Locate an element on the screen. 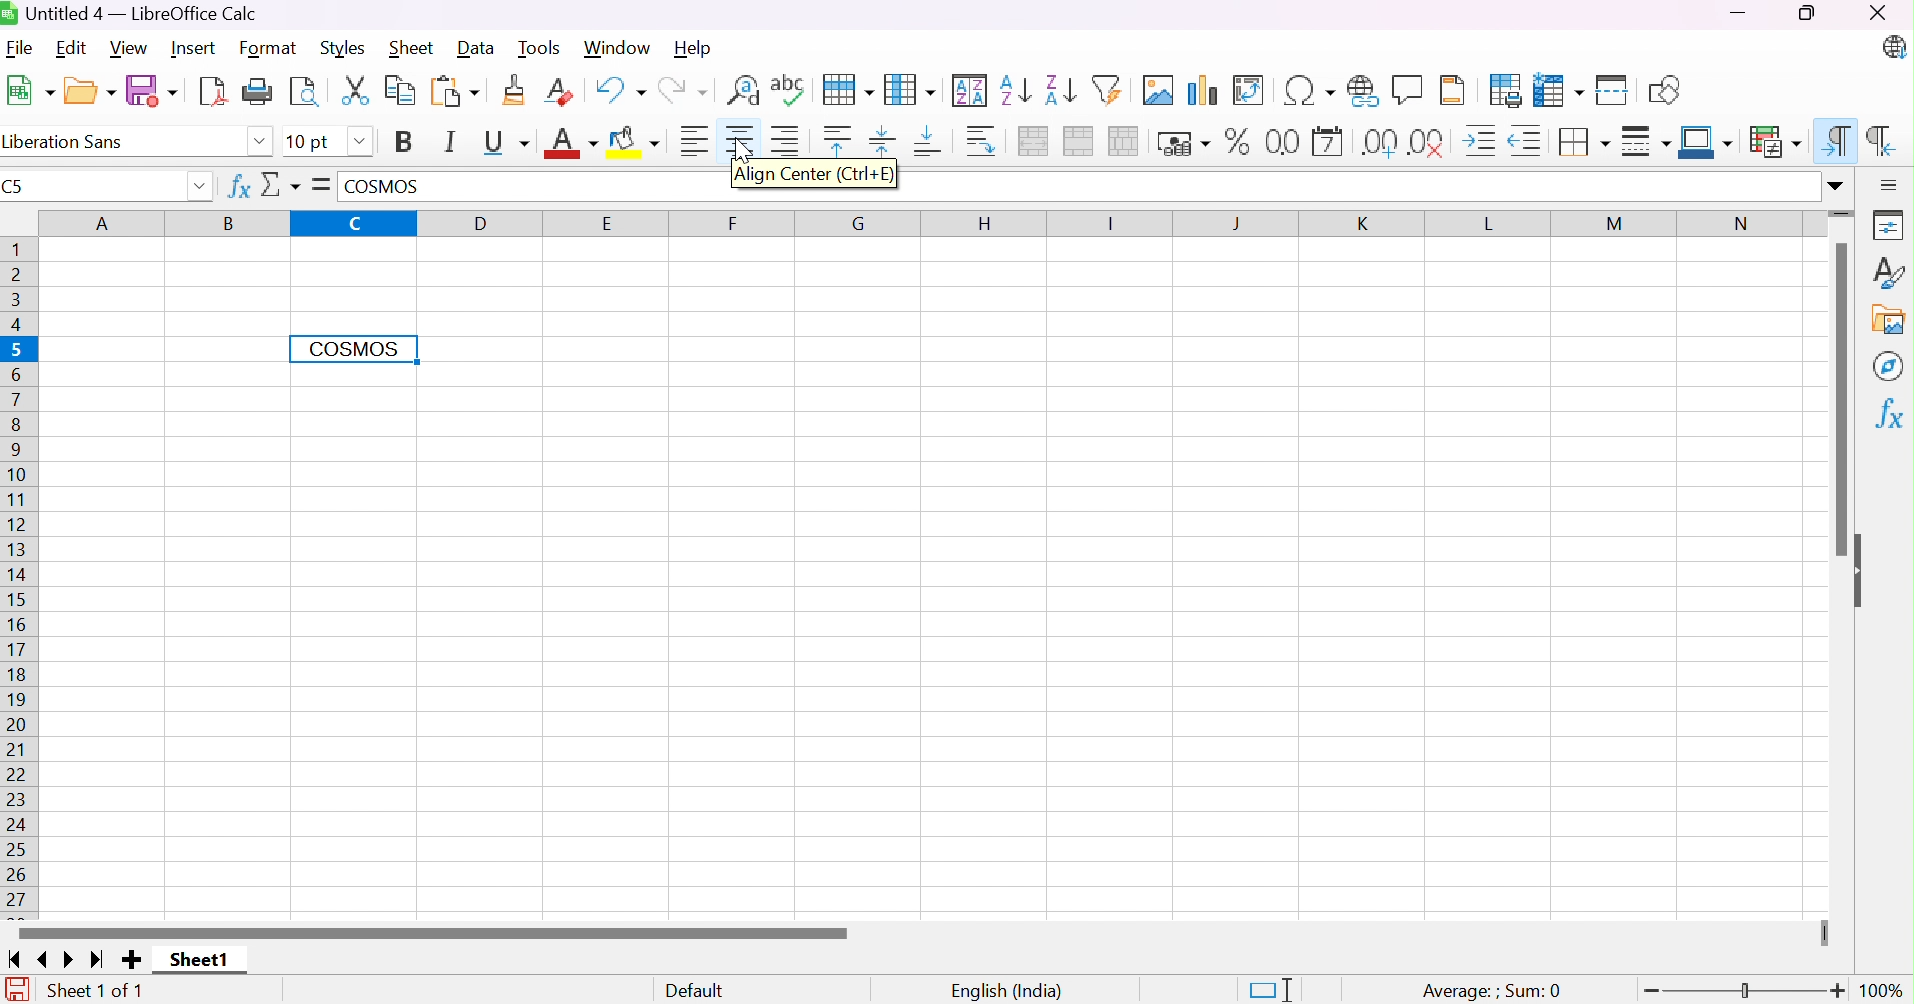 The height and width of the screenshot is (1004, 1914). Navigator is located at coordinates (1891, 365).